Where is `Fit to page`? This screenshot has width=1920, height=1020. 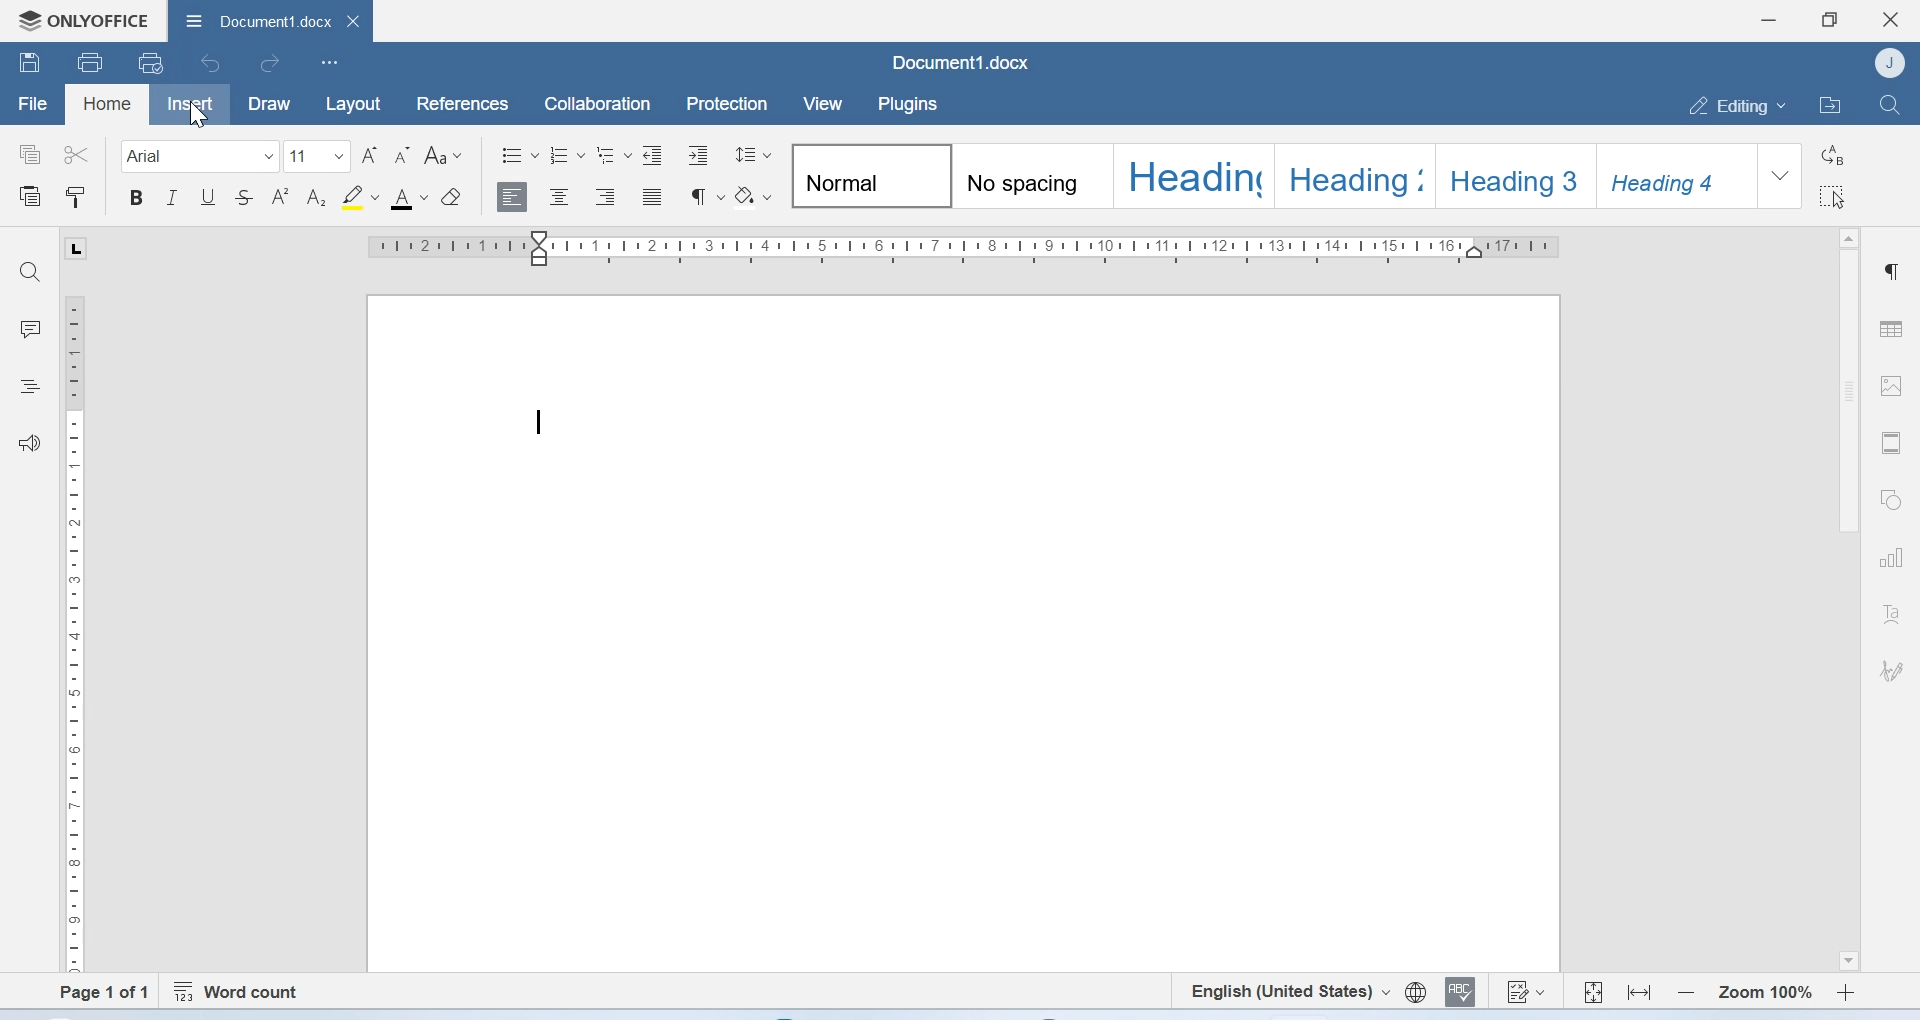
Fit to page is located at coordinates (1593, 989).